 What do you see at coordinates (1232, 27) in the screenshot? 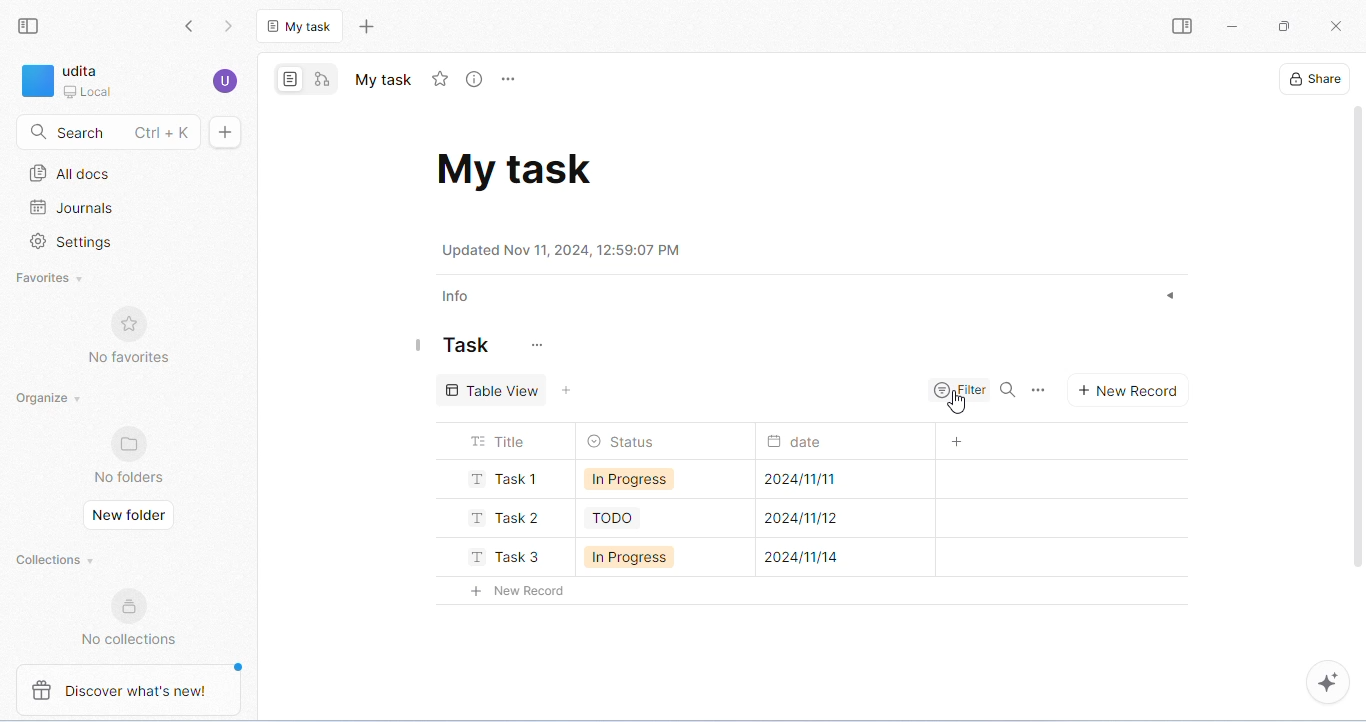
I see `minimize` at bounding box center [1232, 27].